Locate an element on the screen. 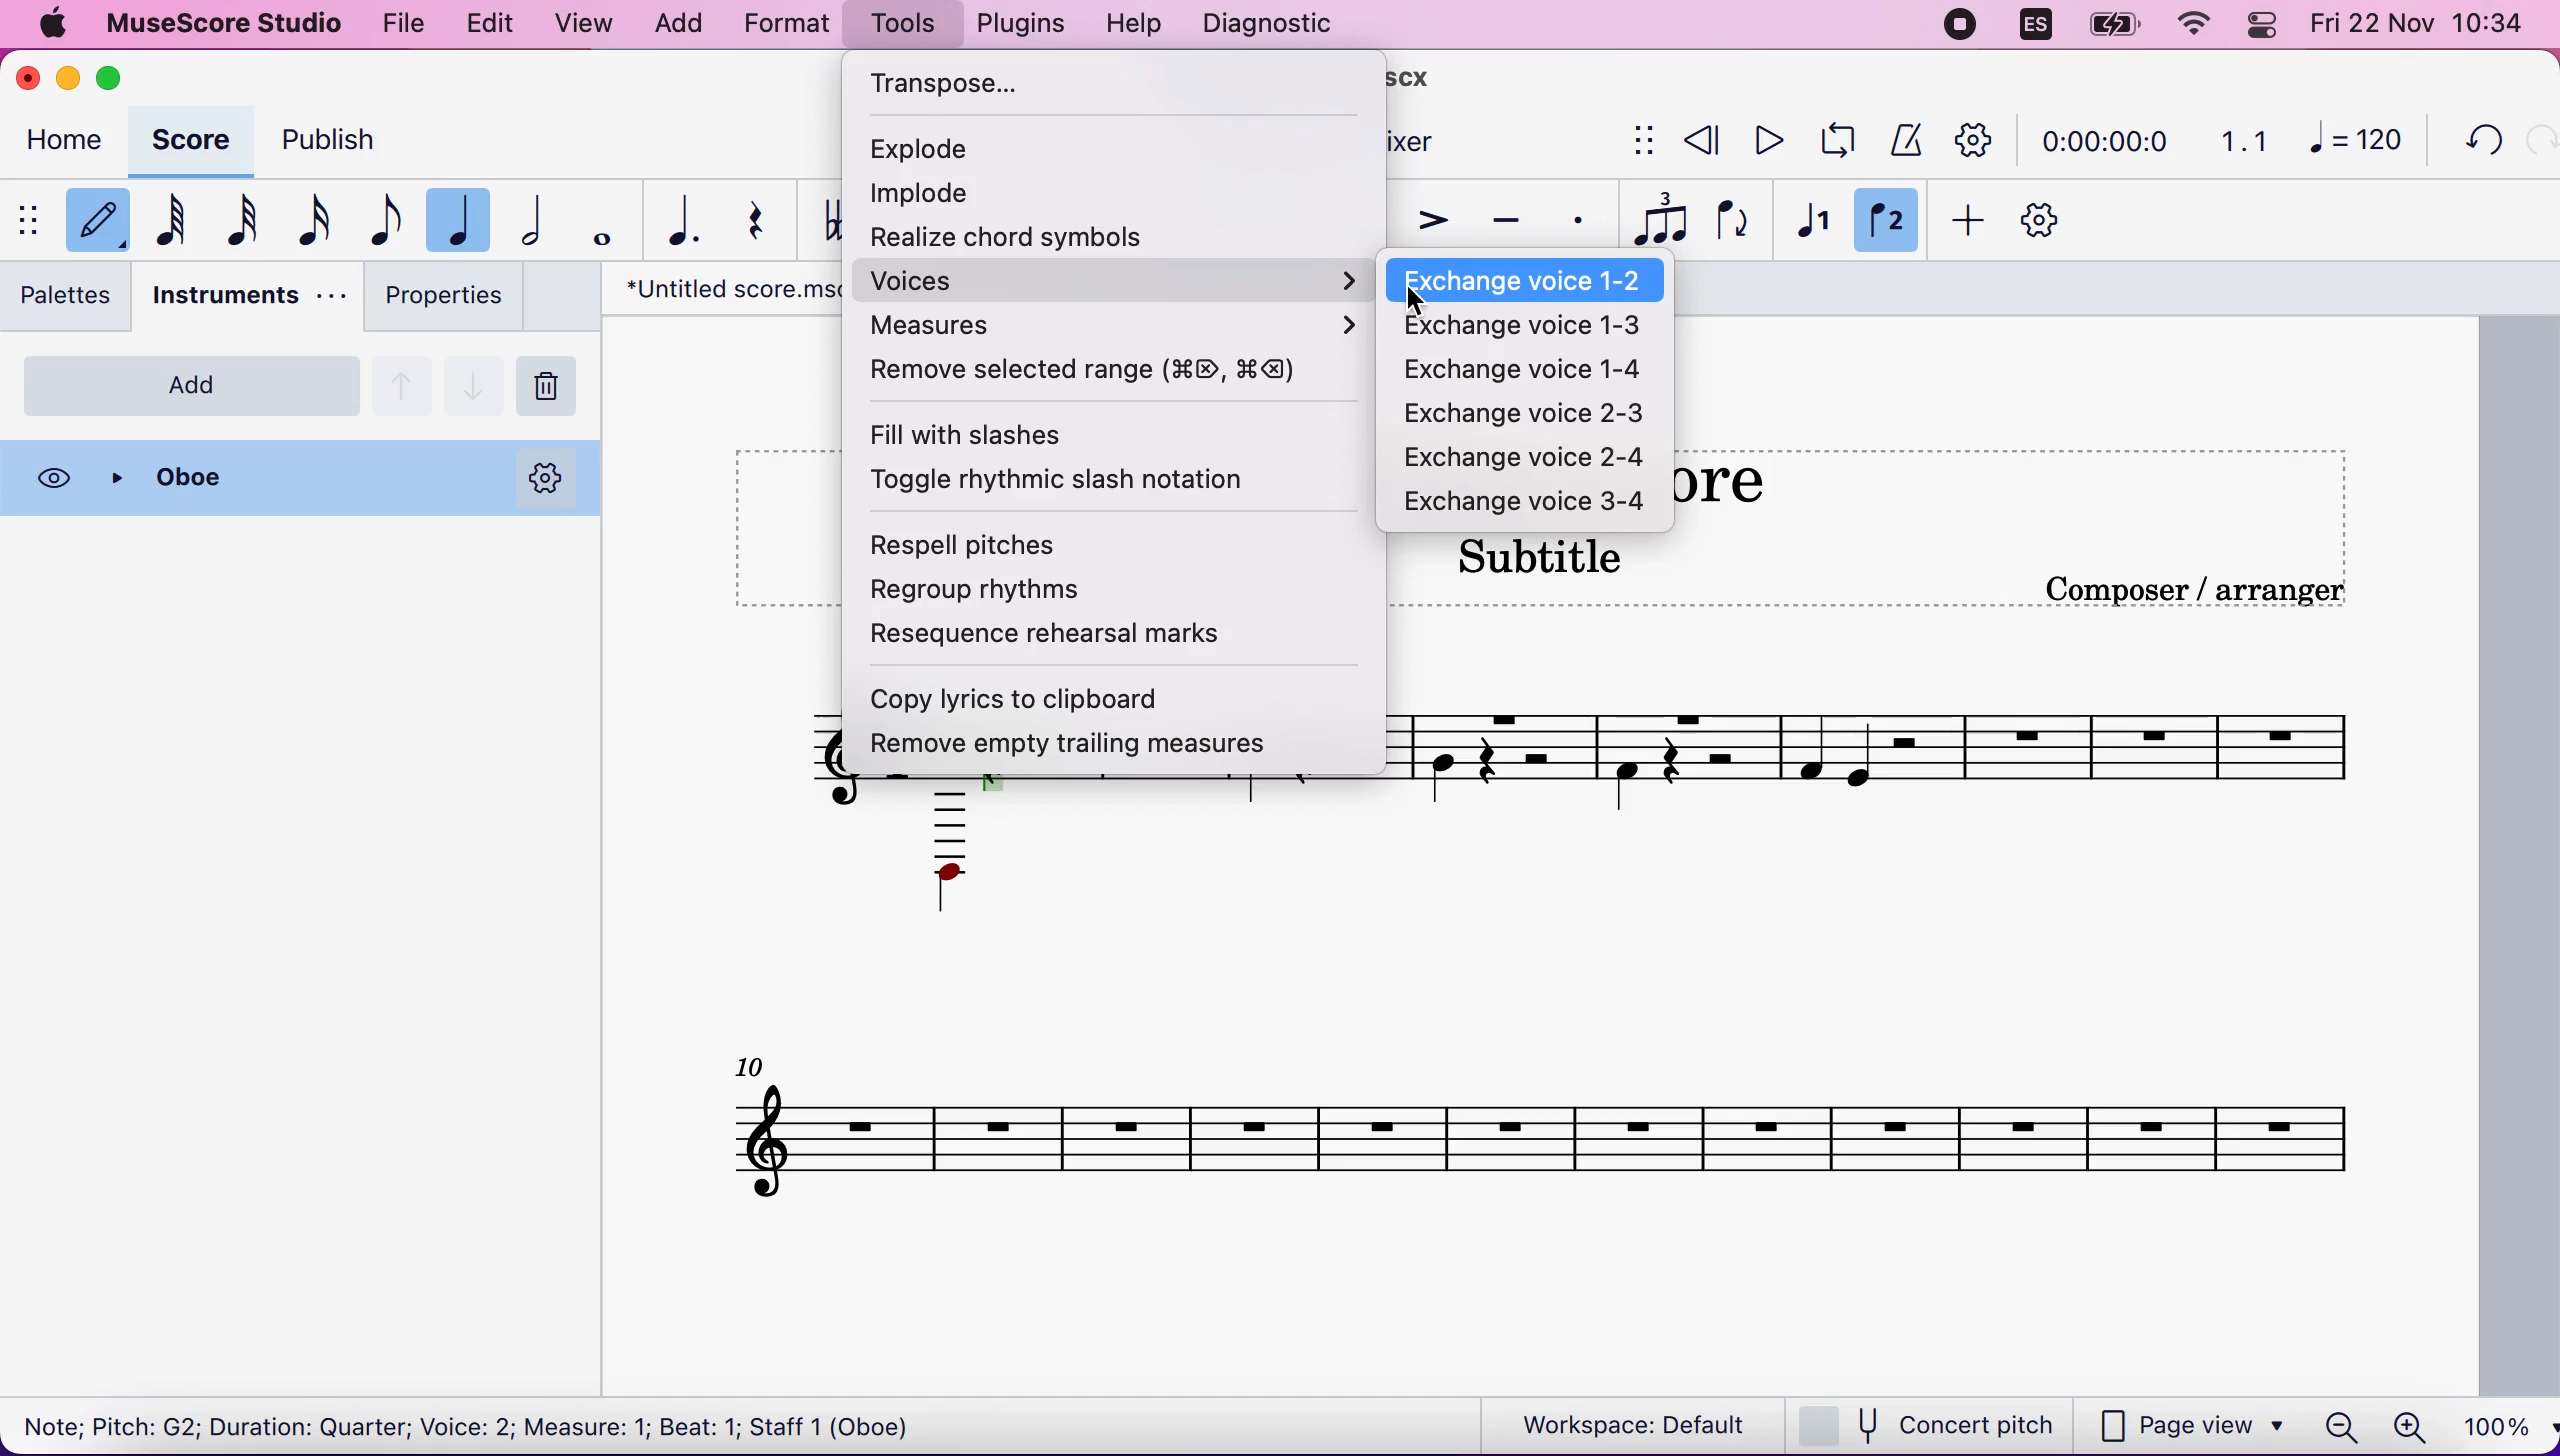  concert pitch is located at coordinates (1930, 1423).